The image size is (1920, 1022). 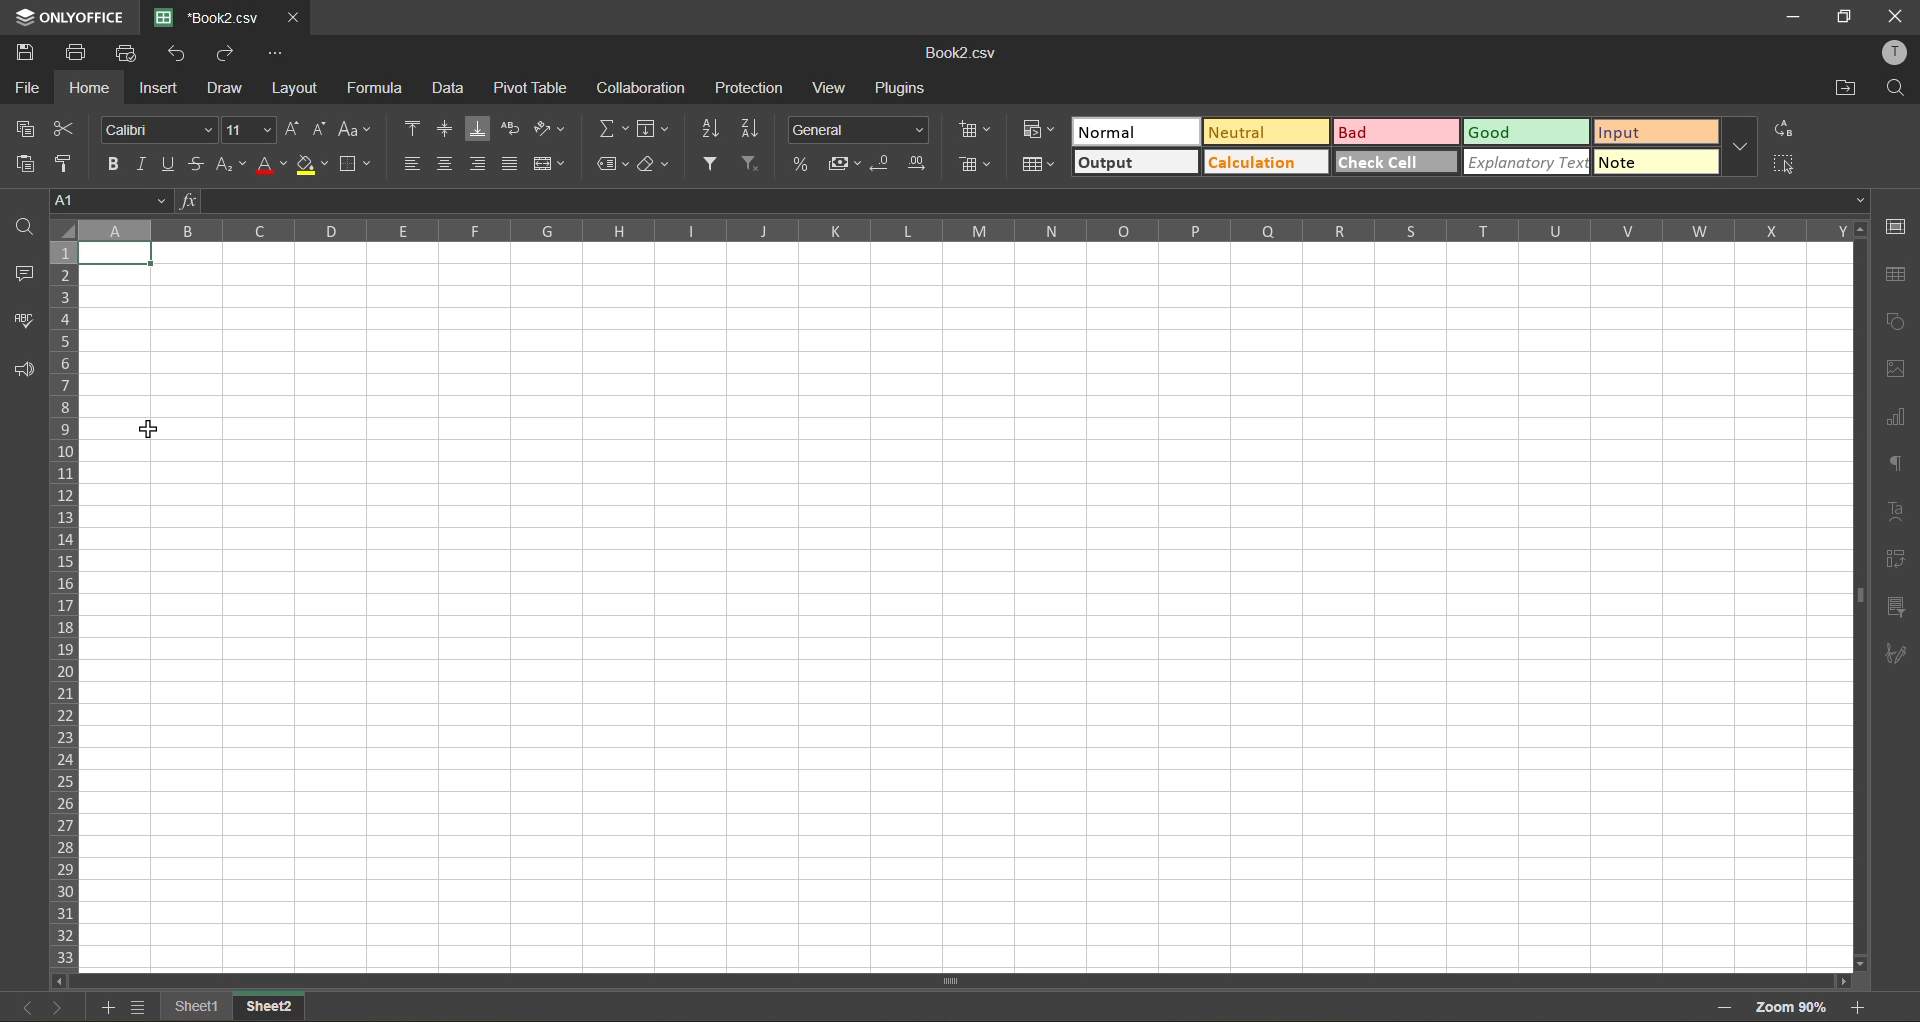 I want to click on formula bar, so click(x=1025, y=201).